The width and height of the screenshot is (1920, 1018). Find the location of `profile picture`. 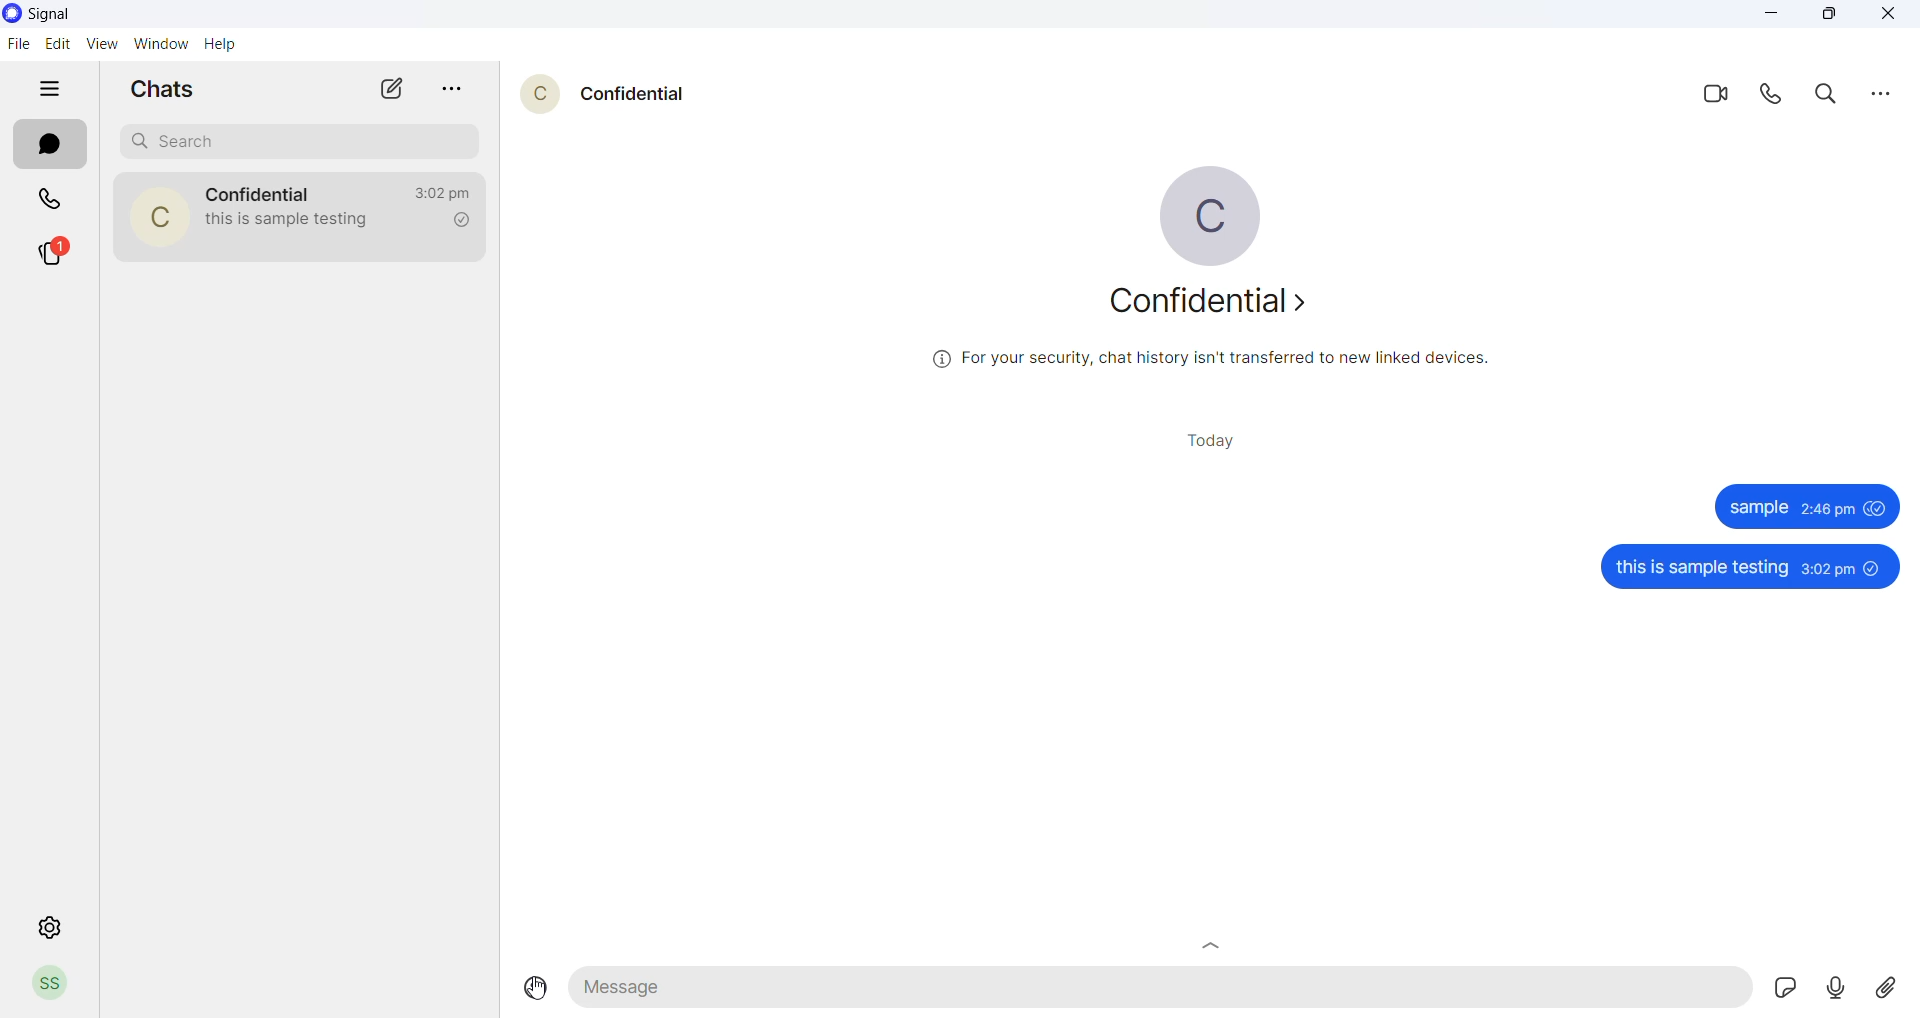

profile picture is located at coordinates (1219, 217).